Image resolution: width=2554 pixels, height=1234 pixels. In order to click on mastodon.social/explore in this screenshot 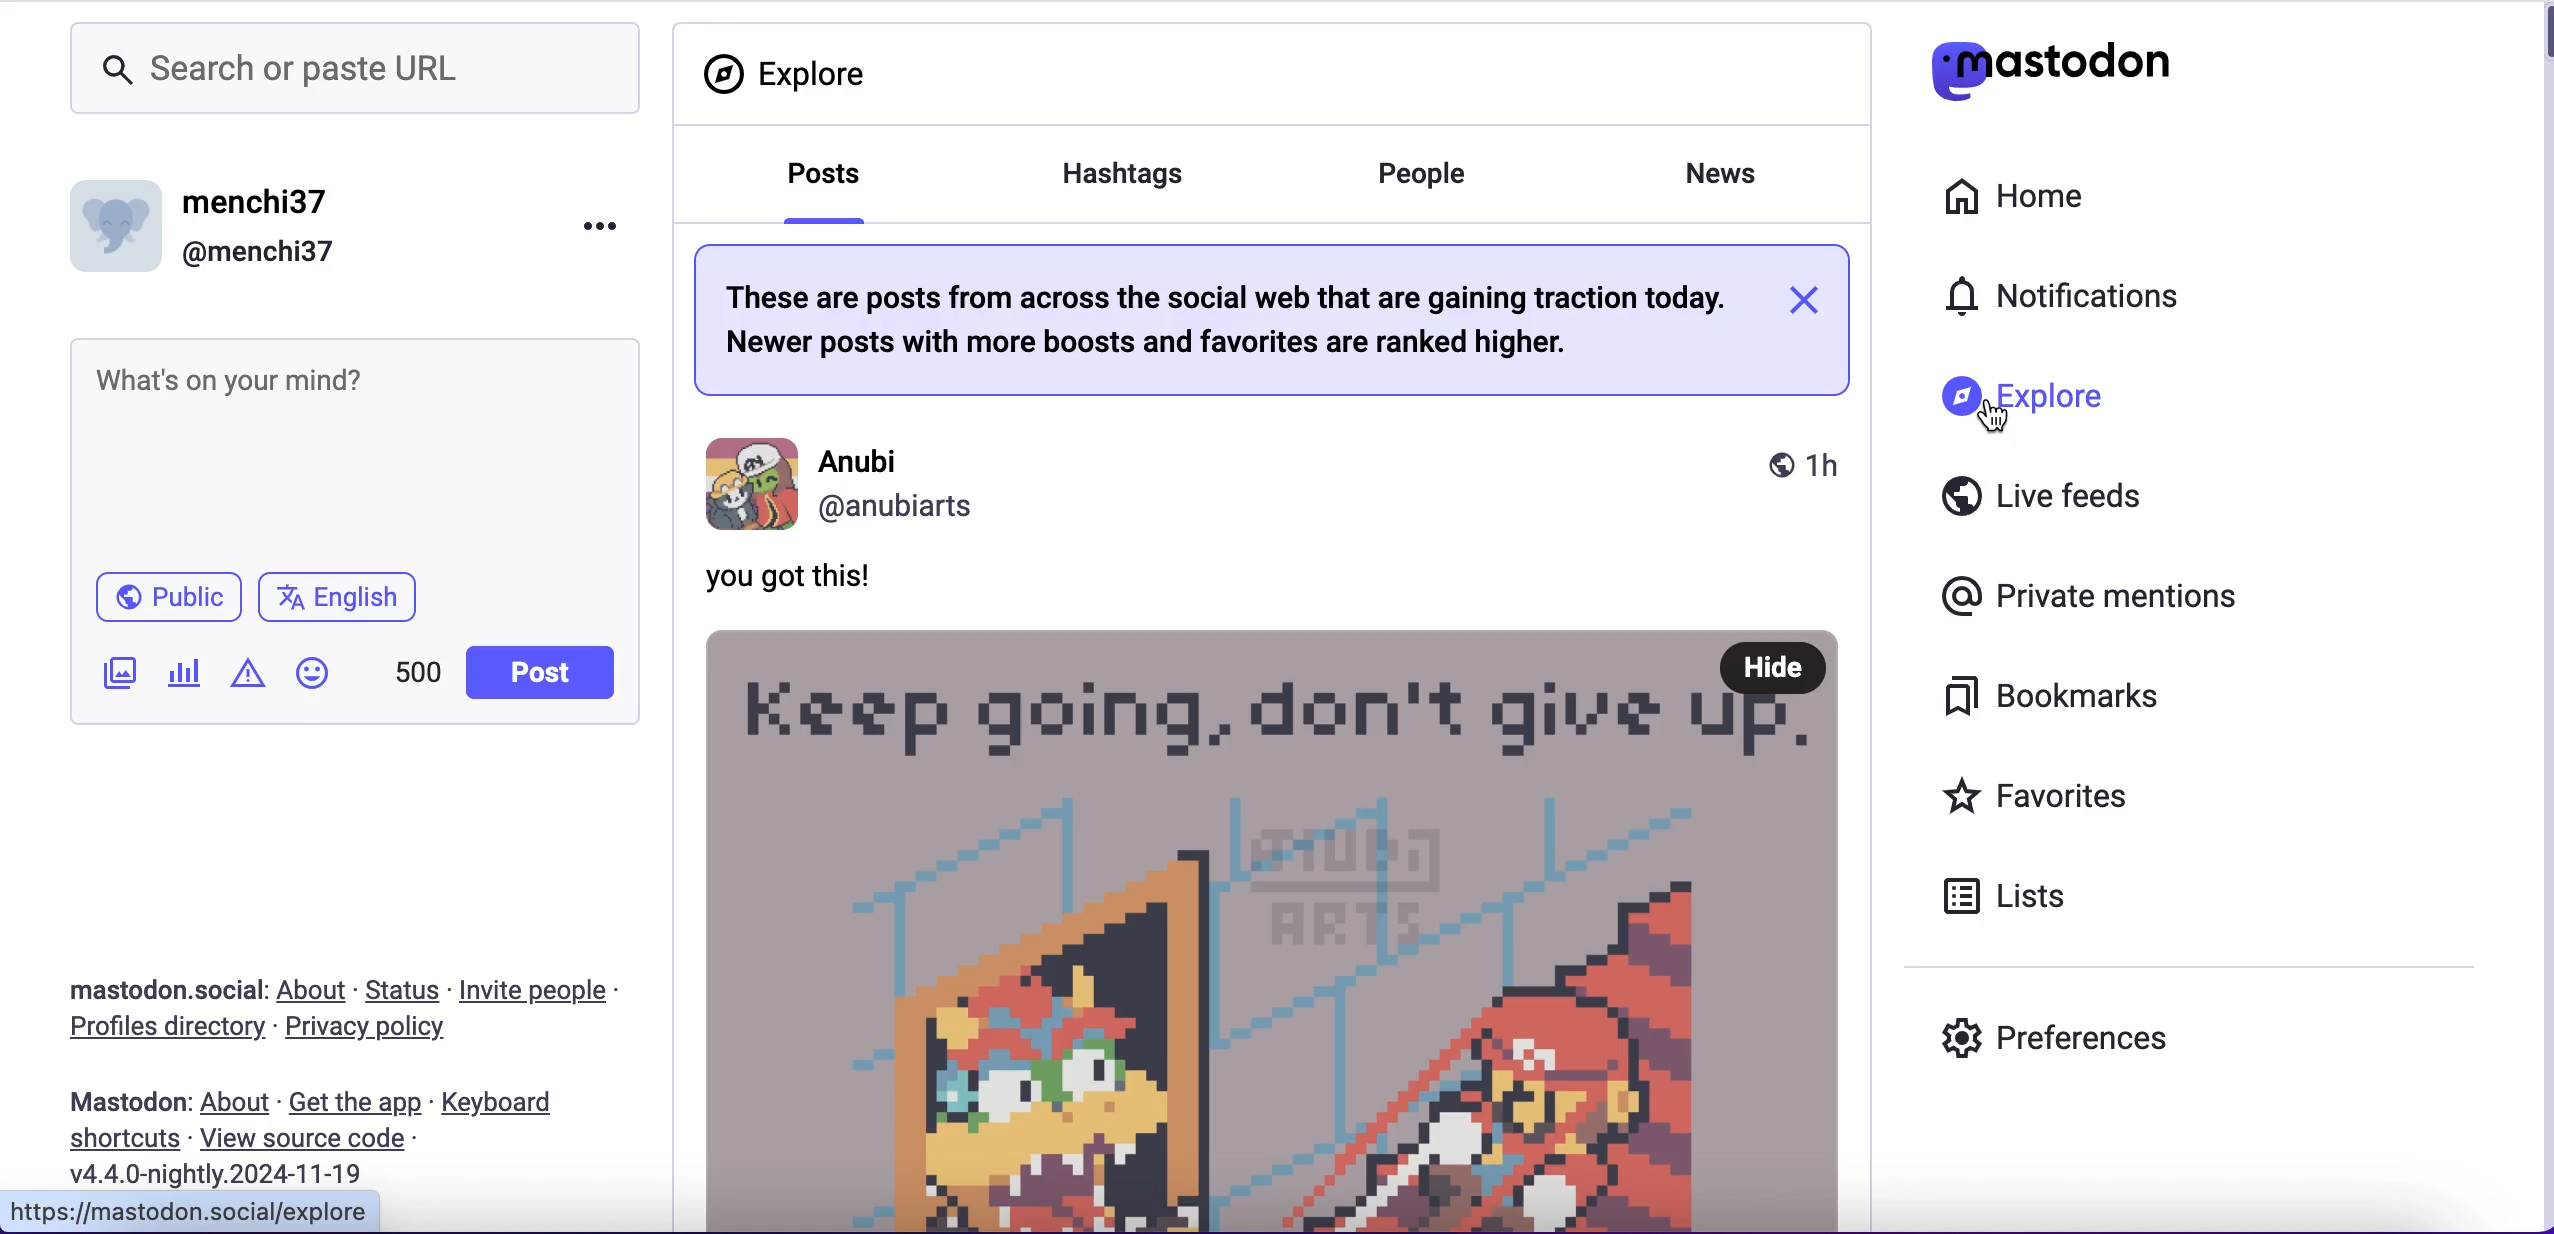, I will do `click(204, 1212)`.